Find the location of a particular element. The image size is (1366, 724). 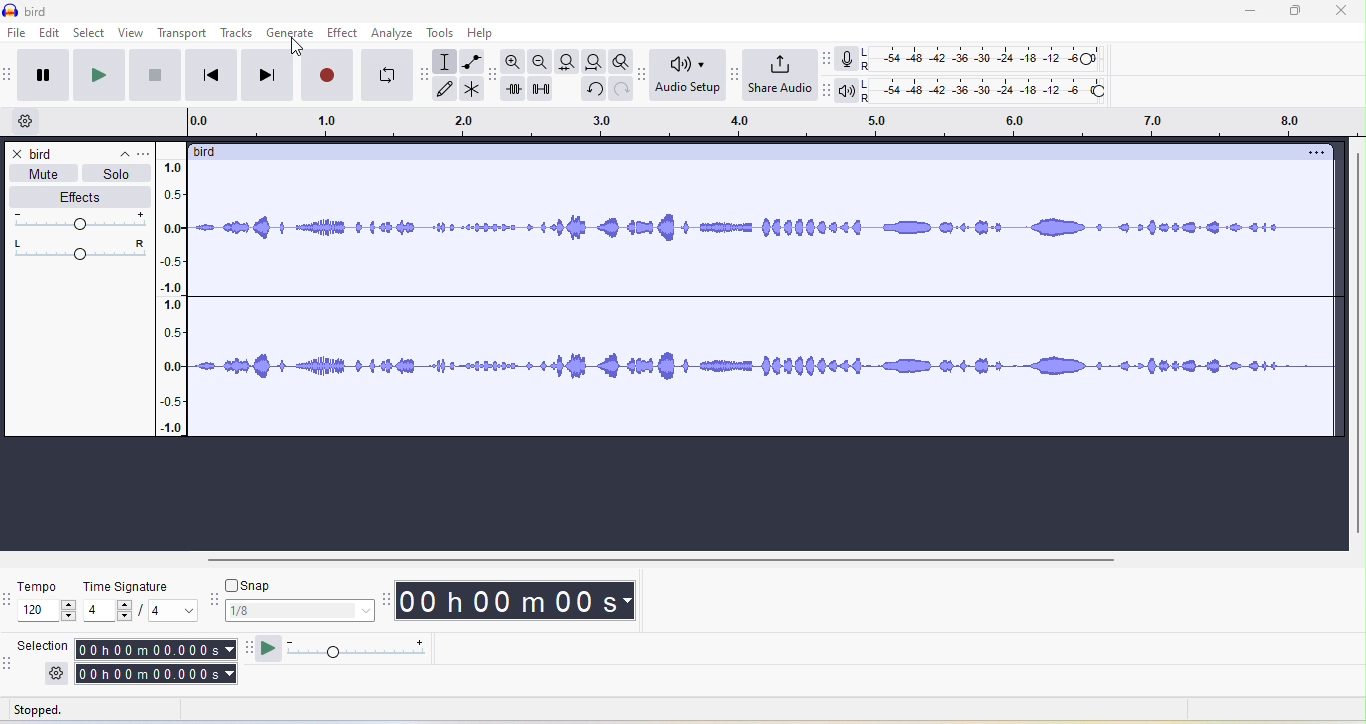

redo is located at coordinates (619, 89).